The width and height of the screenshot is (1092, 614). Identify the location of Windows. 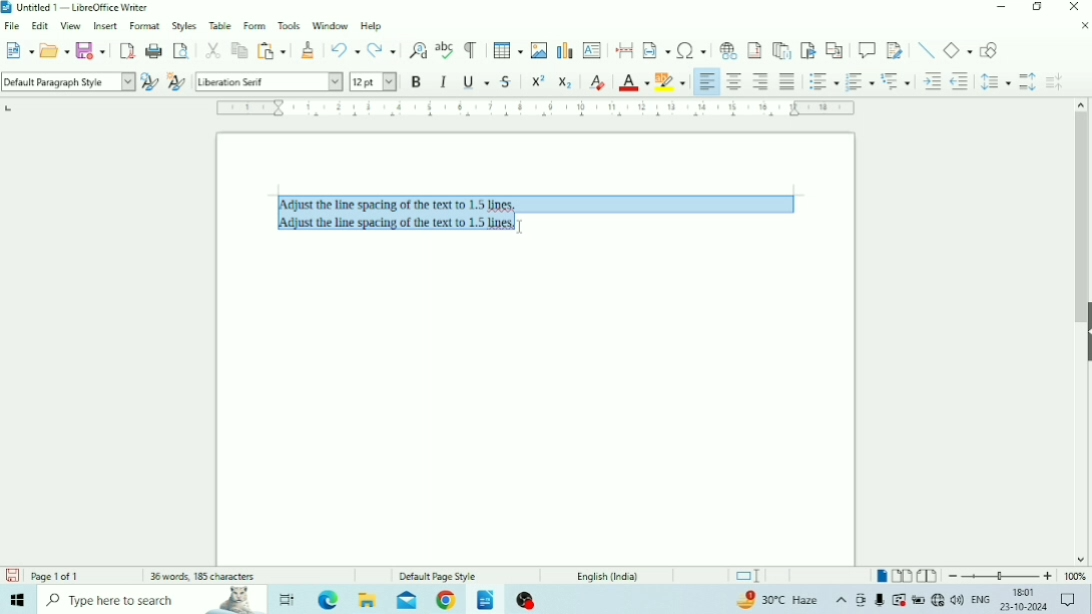
(17, 600).